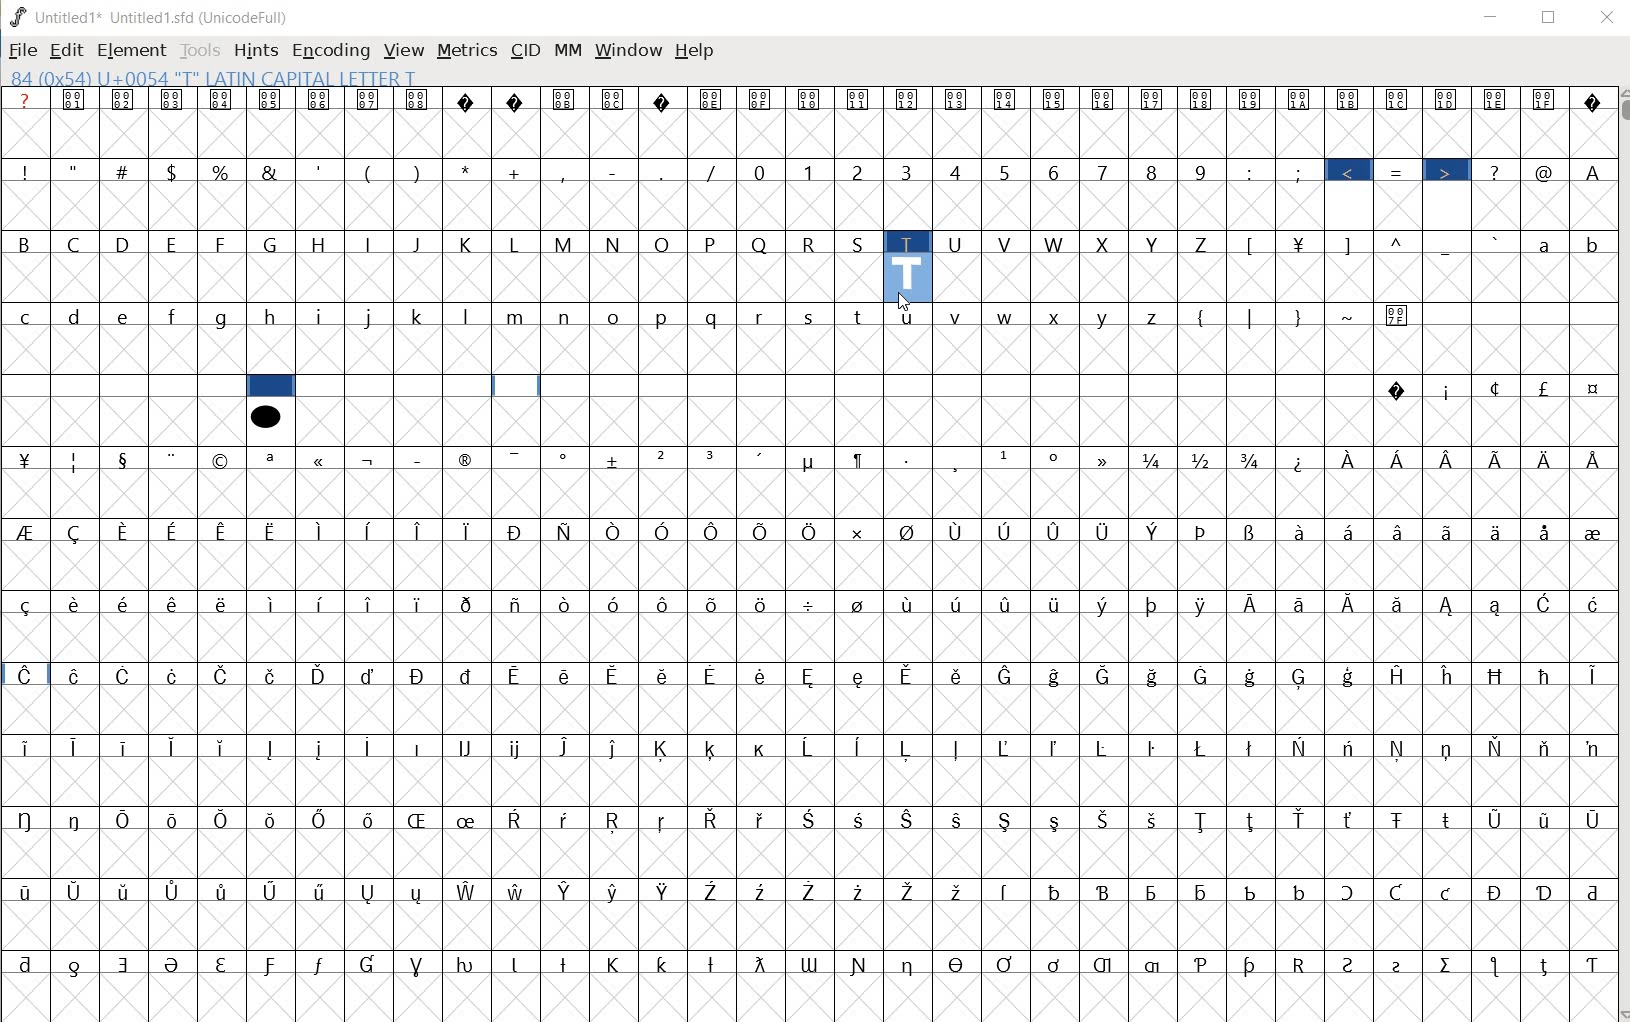 Image resolution: width=1630 pixels, height=1022 pixels. Describe the element at coordinates (1007, 890) in the screenshot. I see `Symbol` at that location.